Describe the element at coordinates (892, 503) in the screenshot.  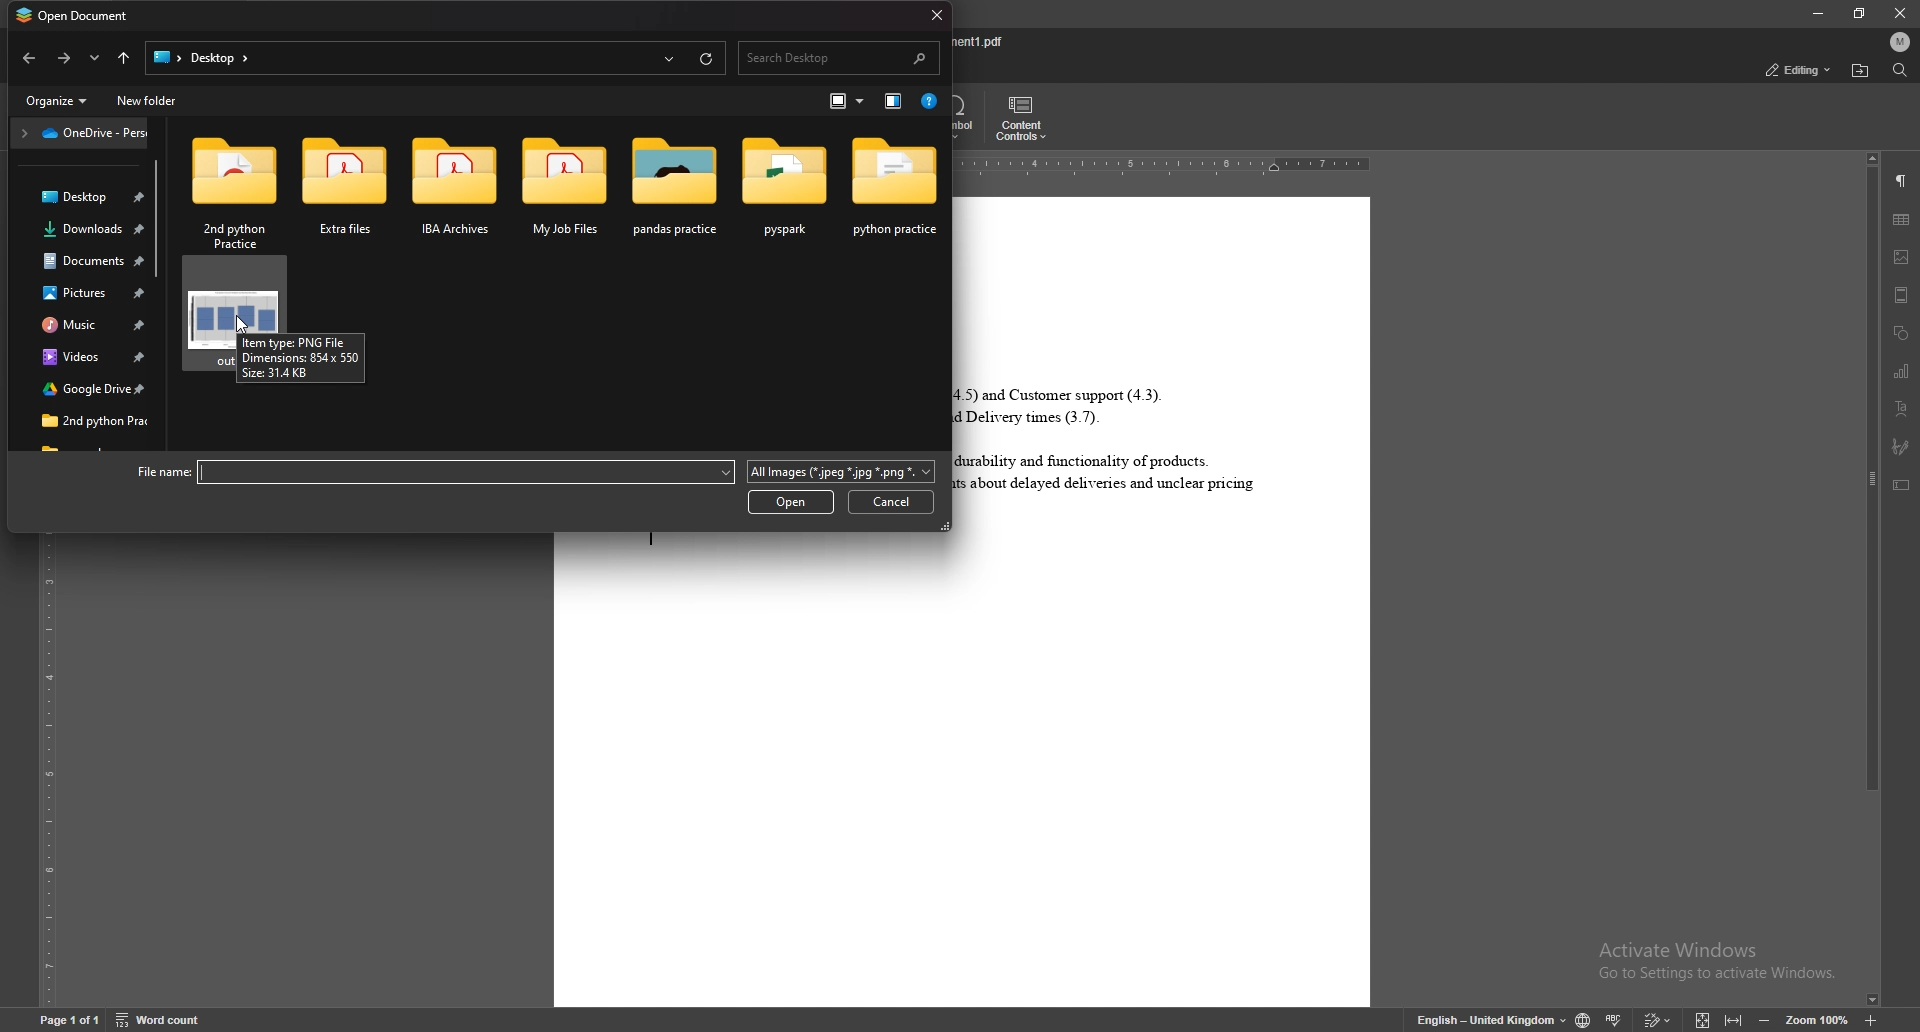
I see `cancel` at that location.